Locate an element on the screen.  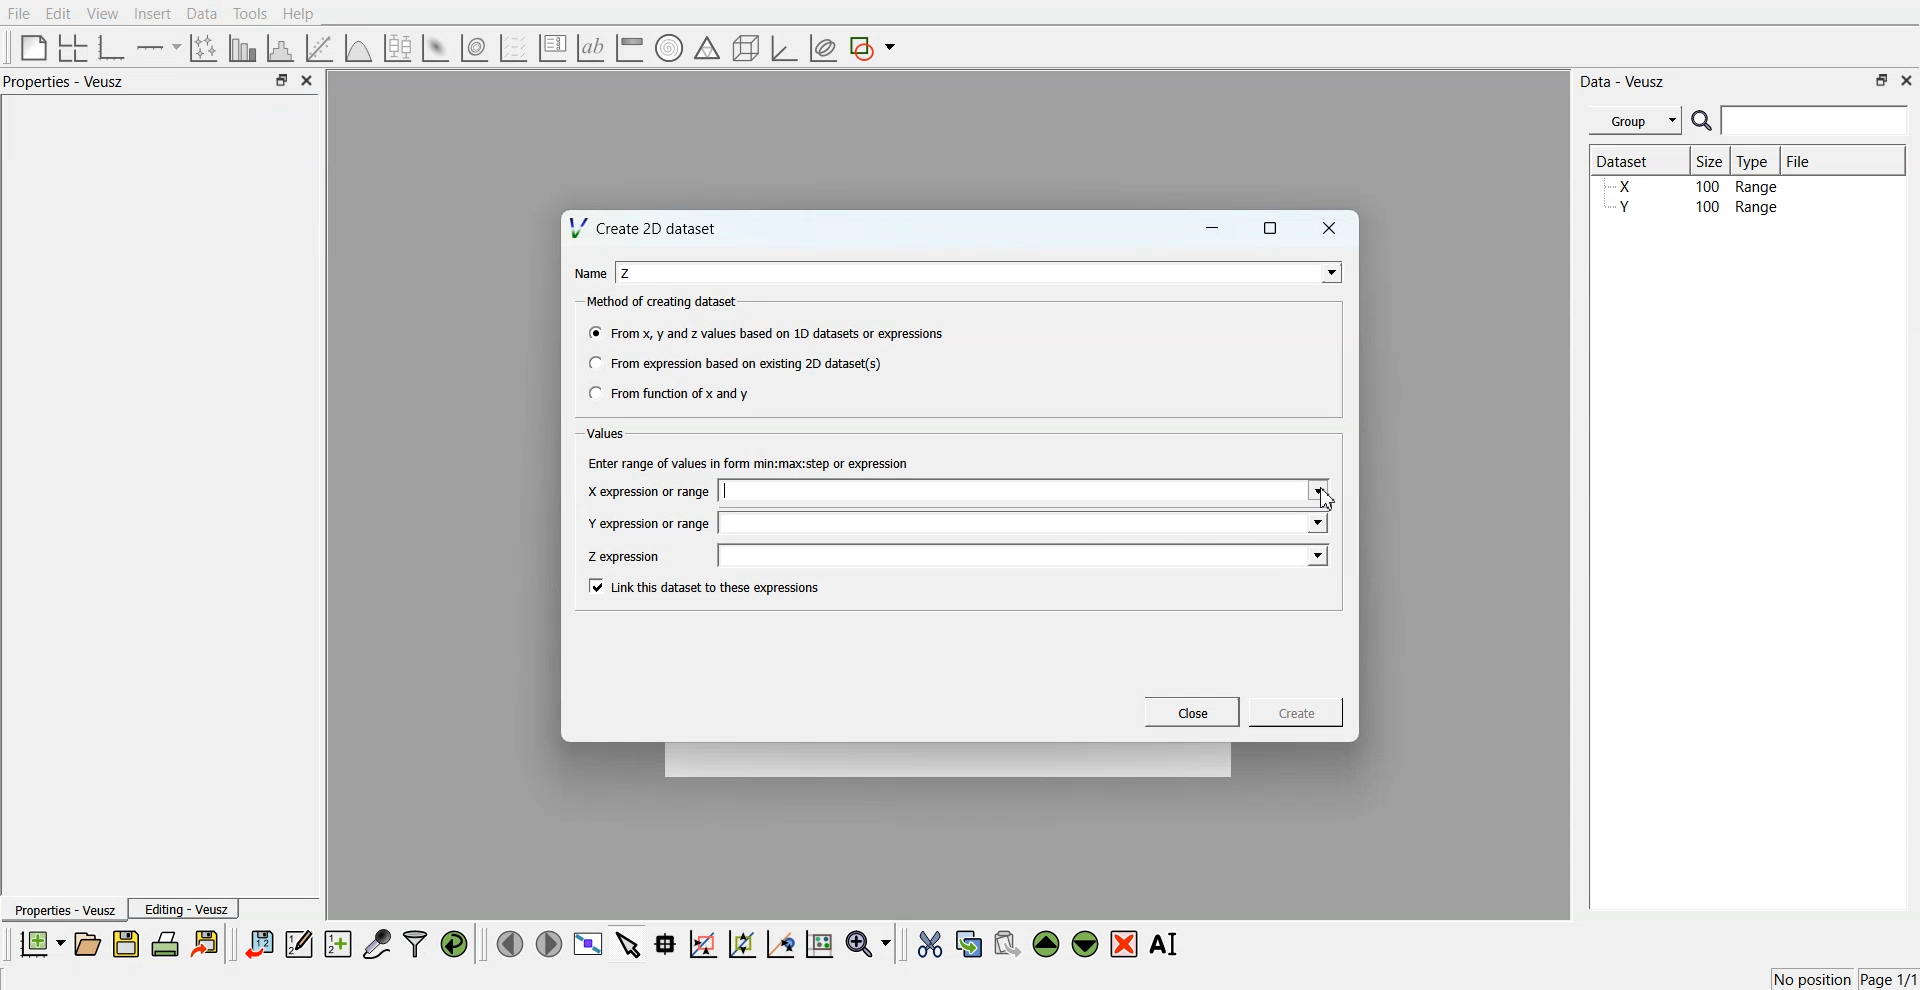
‘Name is located at coordinates (590, 274).